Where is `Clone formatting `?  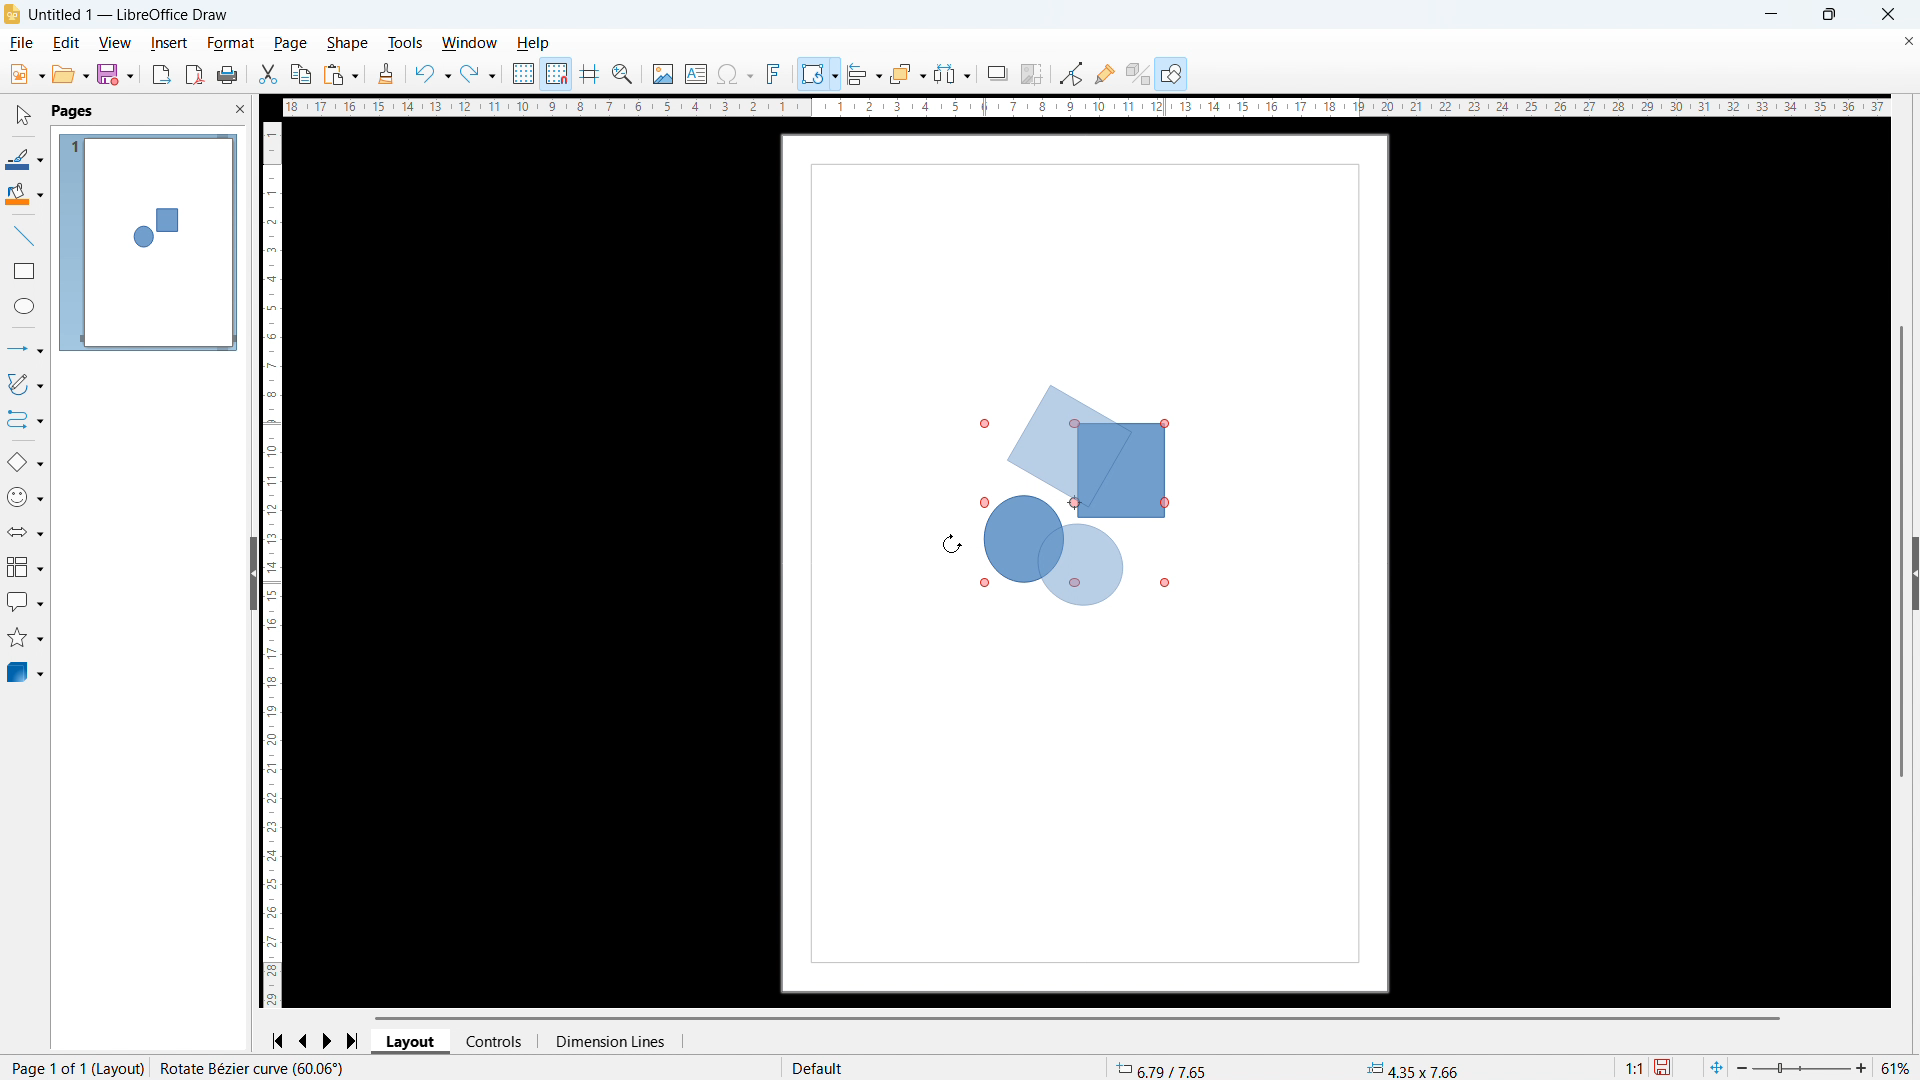 Clone formatting  is located at coordinates (387, 74).